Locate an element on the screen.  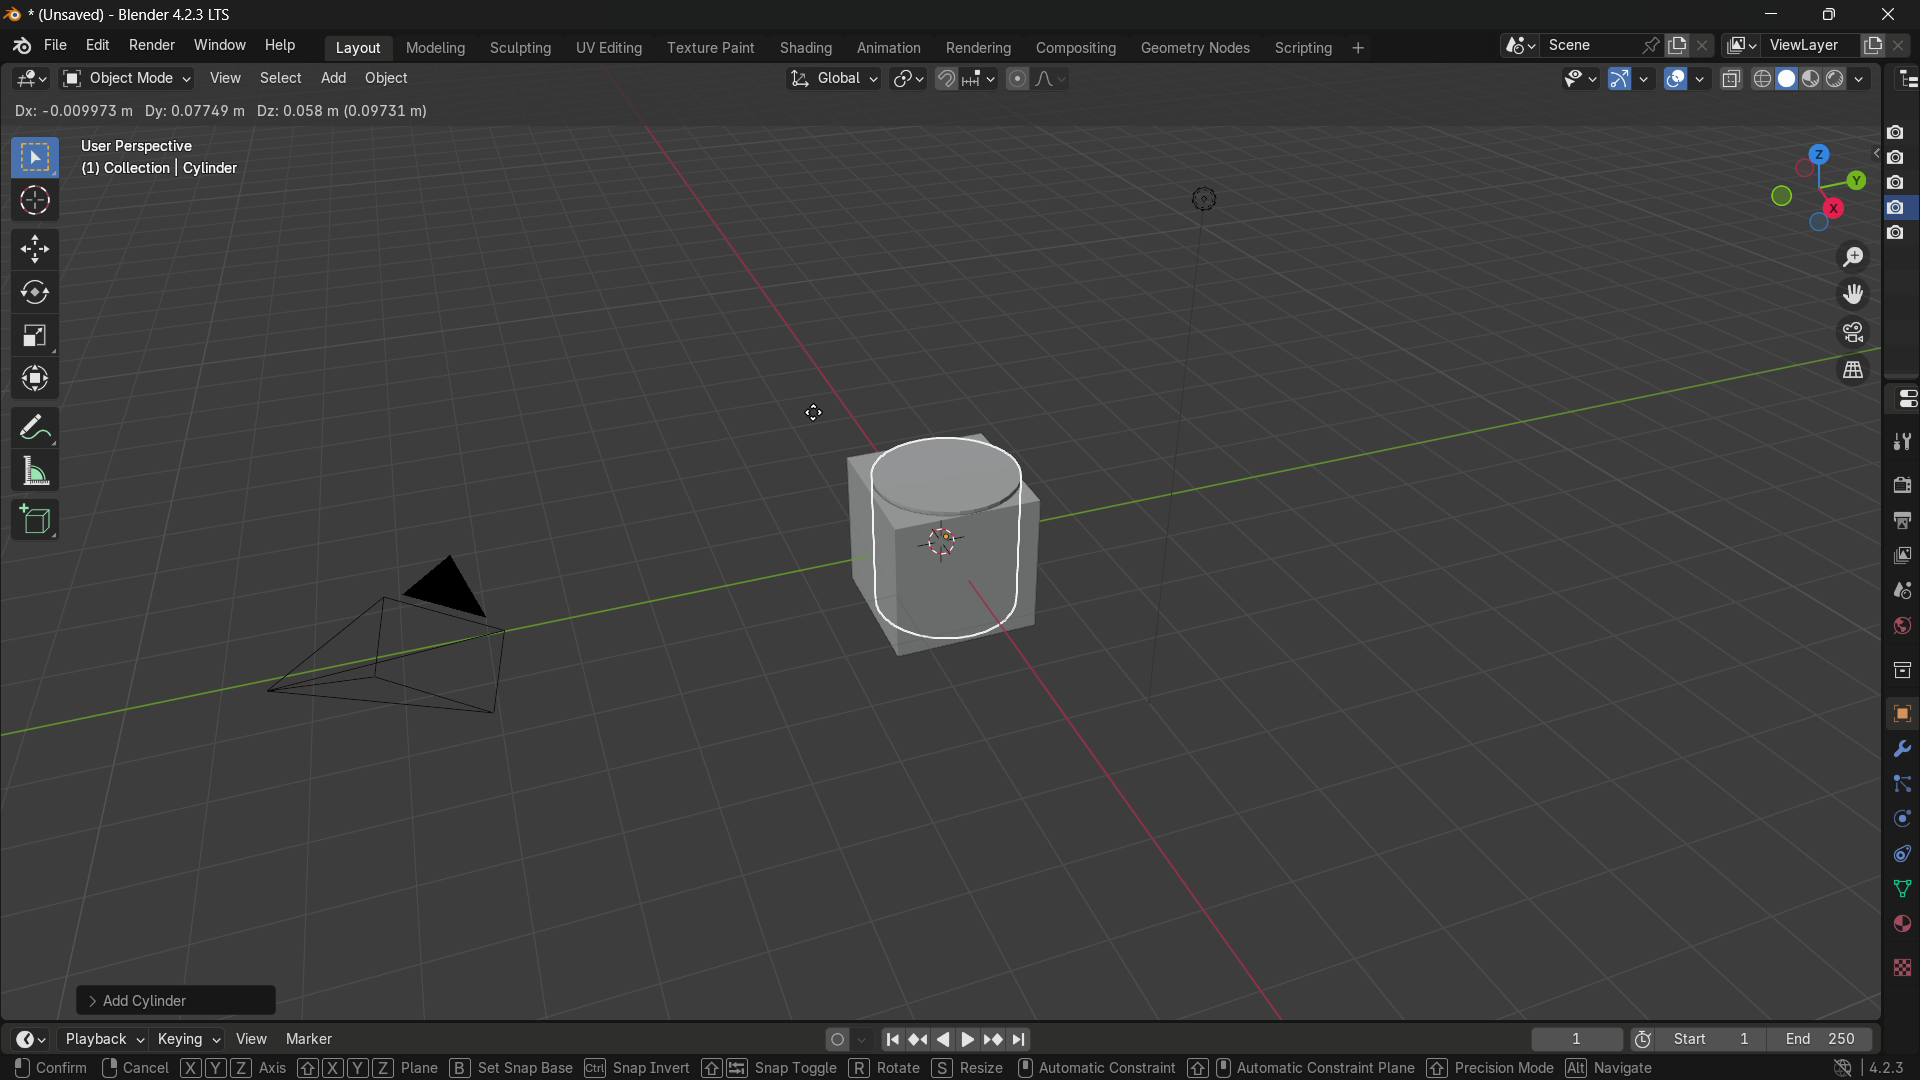
rendering menu is located at coordinates (978, 49).